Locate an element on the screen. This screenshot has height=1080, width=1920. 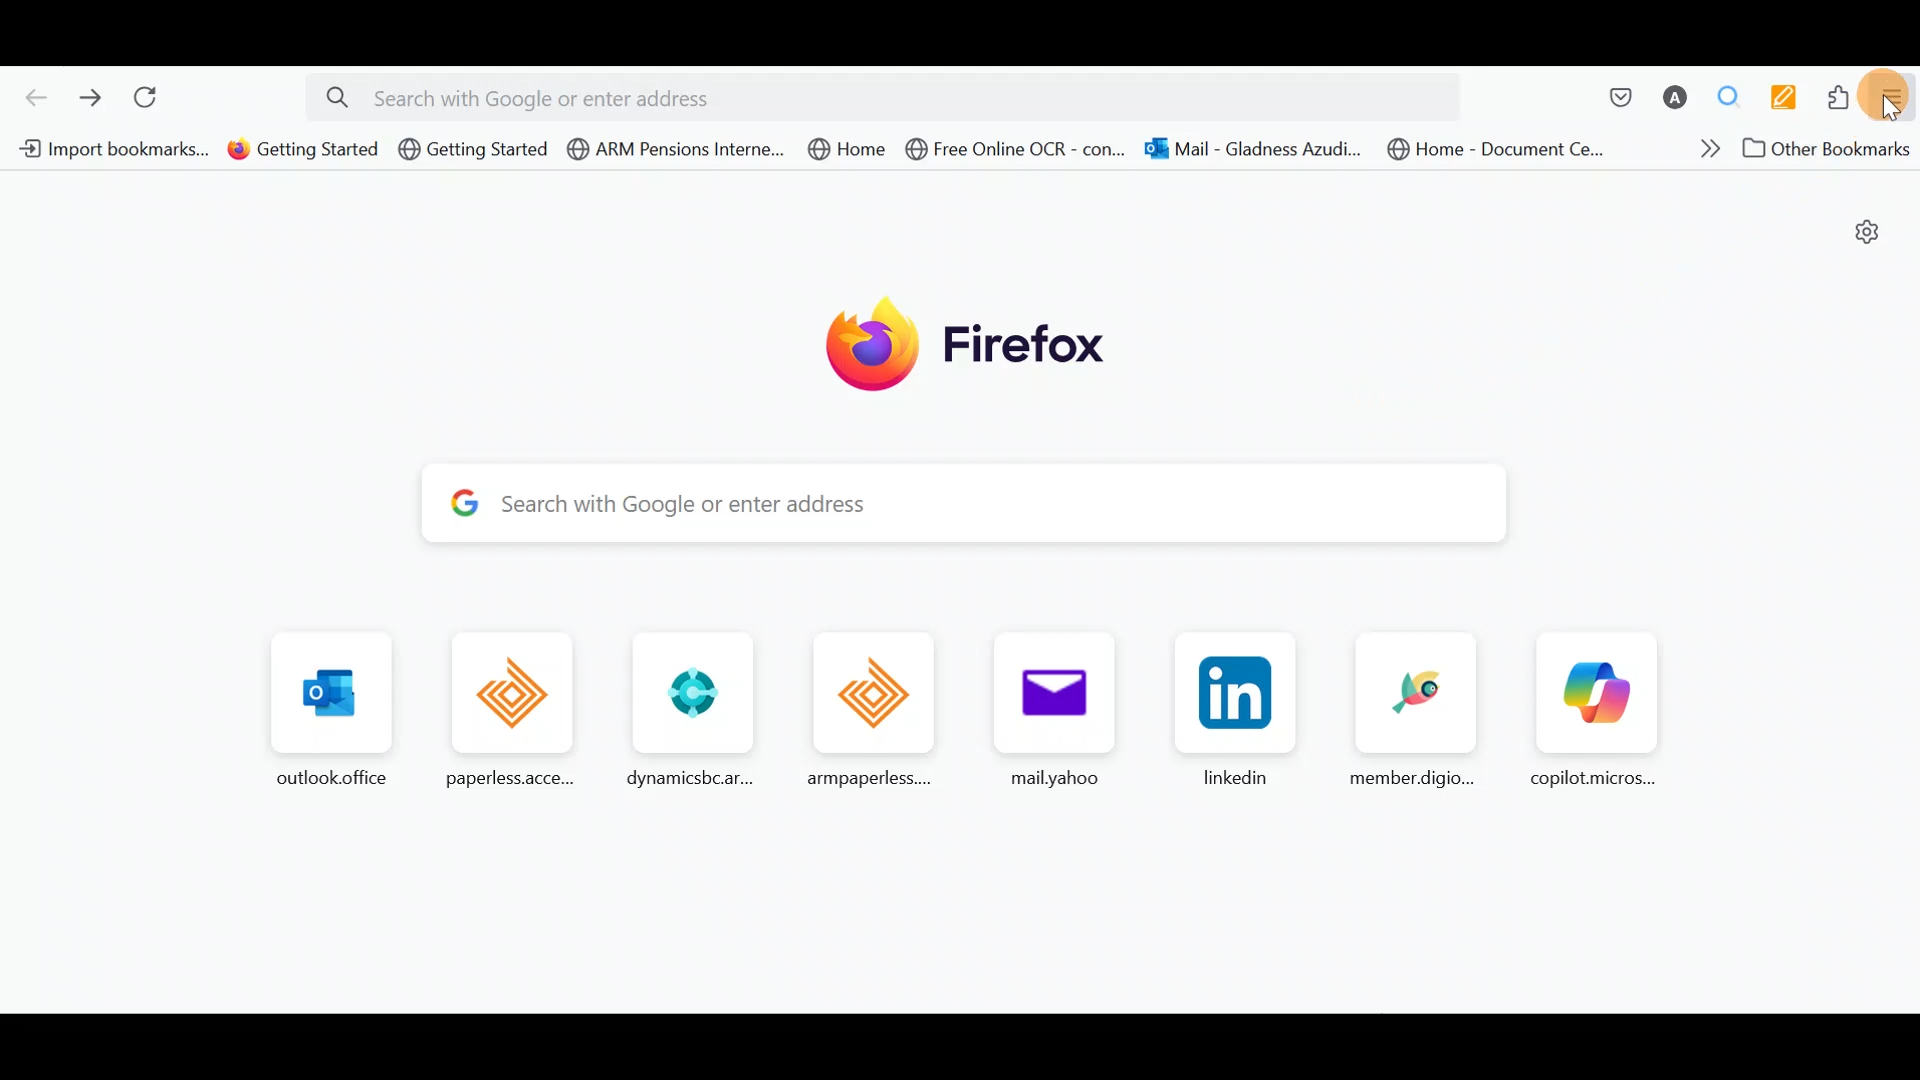
Open application menu is located at coordinates (1890, 99).